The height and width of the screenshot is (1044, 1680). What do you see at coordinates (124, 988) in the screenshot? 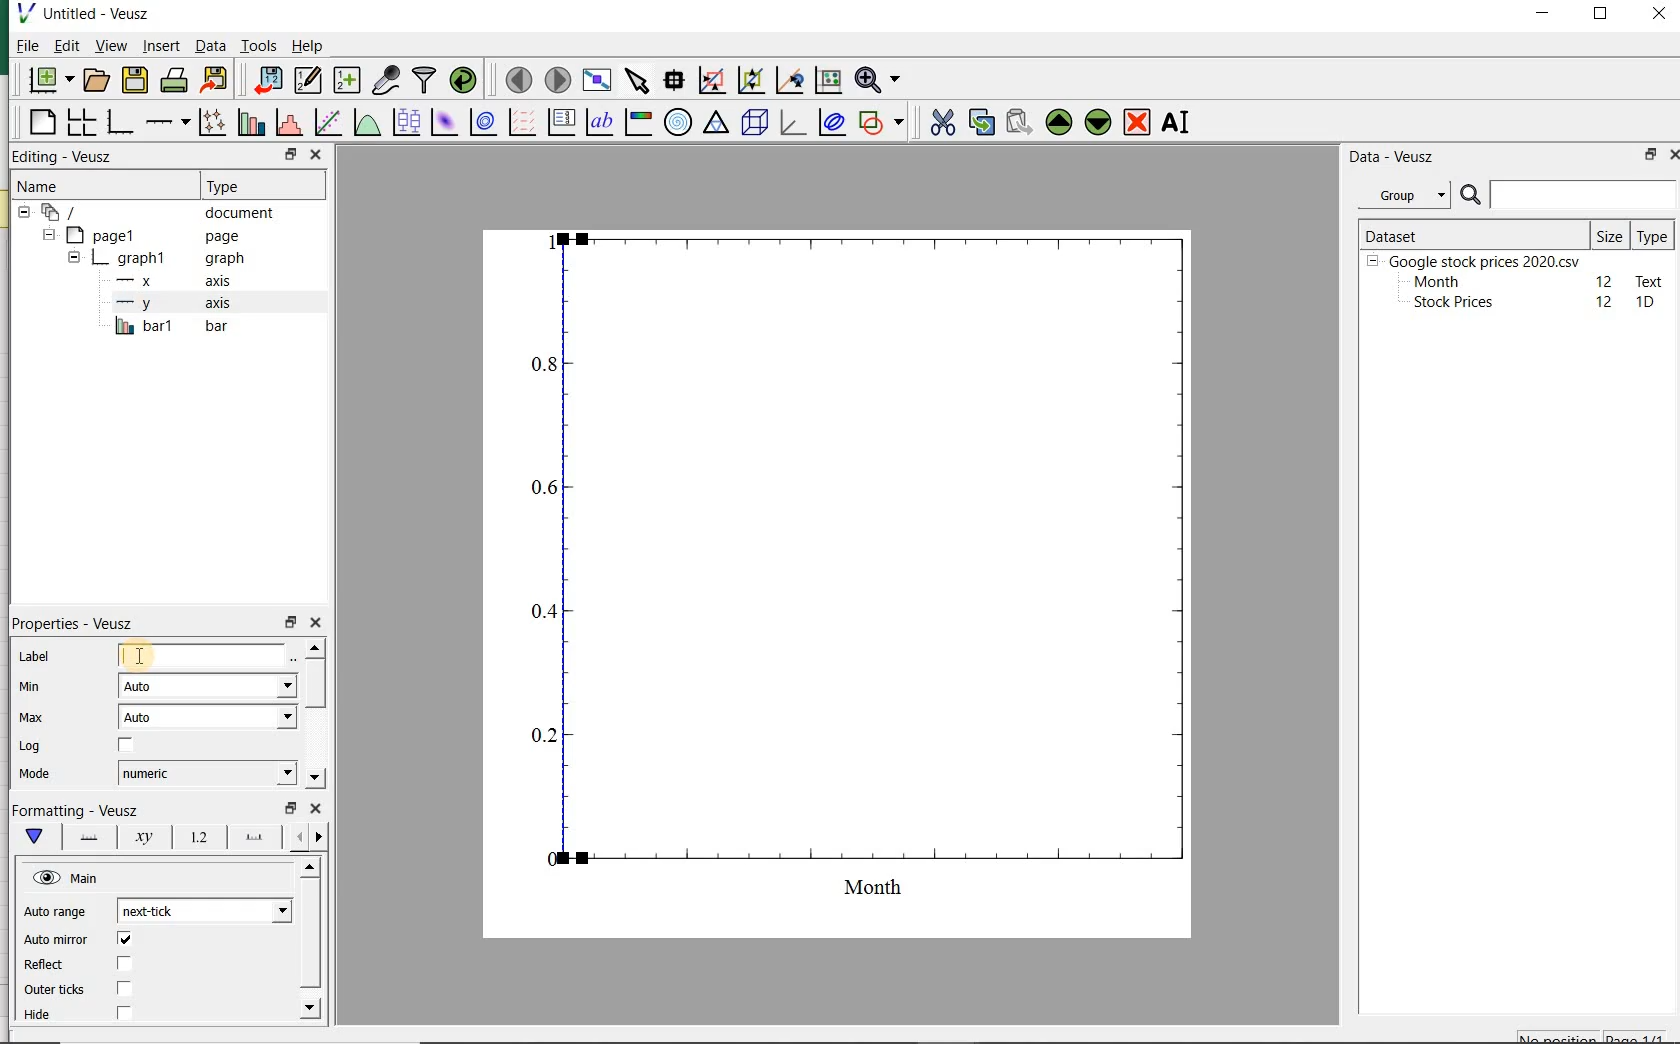
I see `check/uncheck` at bounding box center [124, 988].